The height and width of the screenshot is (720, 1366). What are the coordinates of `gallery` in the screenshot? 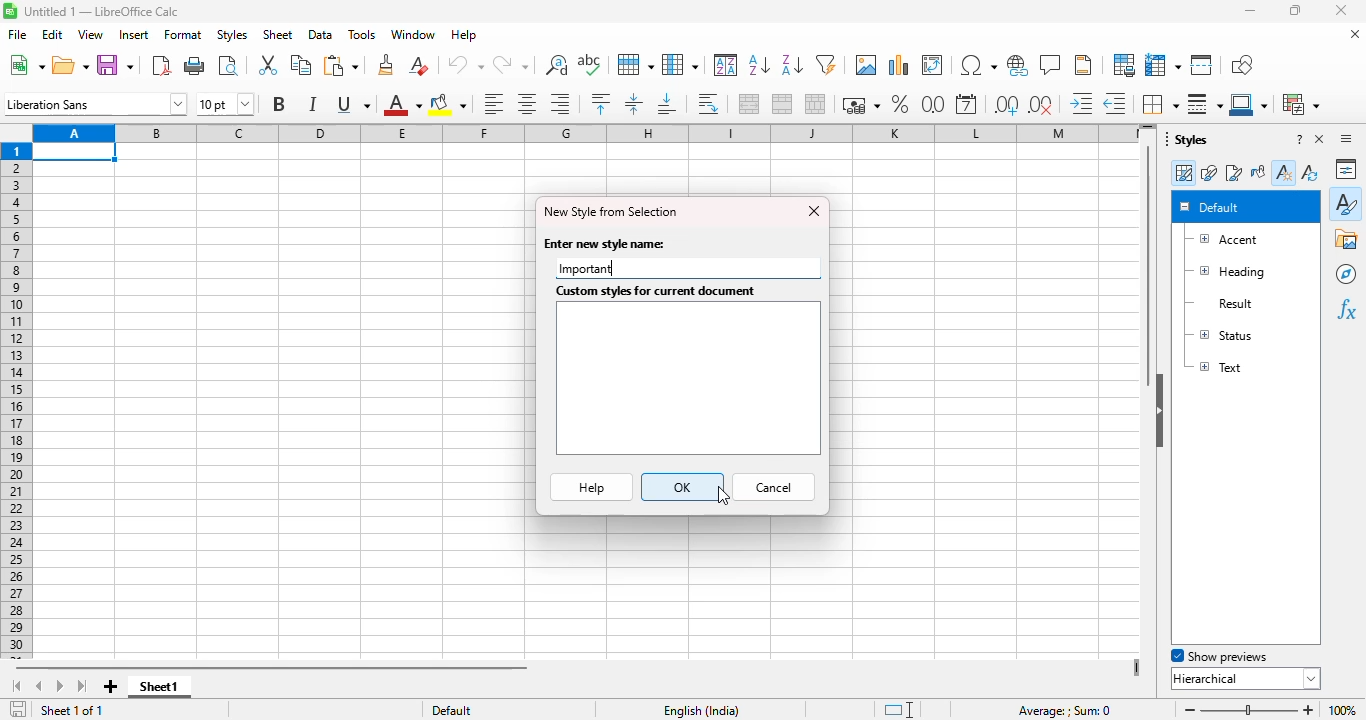 It's located at (1347, 239).